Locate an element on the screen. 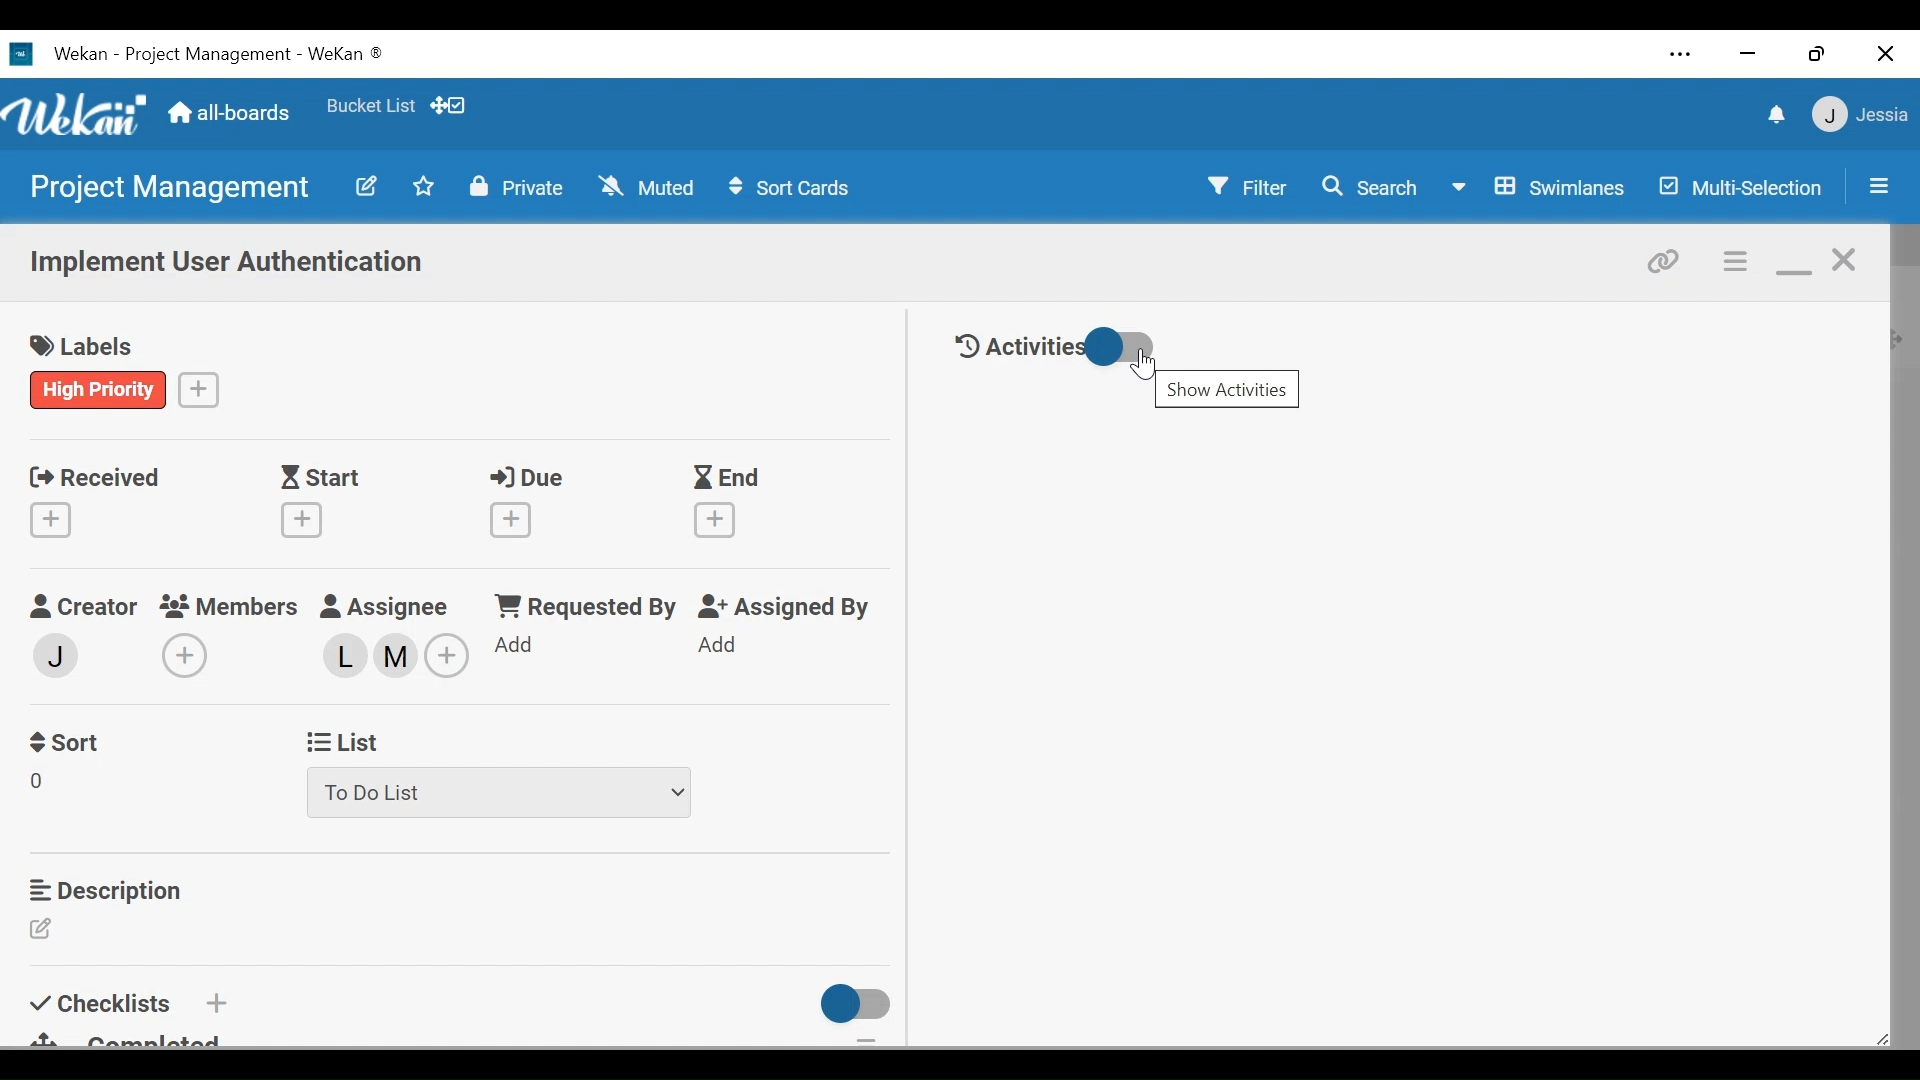  Board Title is located at coordinates (218, 55).